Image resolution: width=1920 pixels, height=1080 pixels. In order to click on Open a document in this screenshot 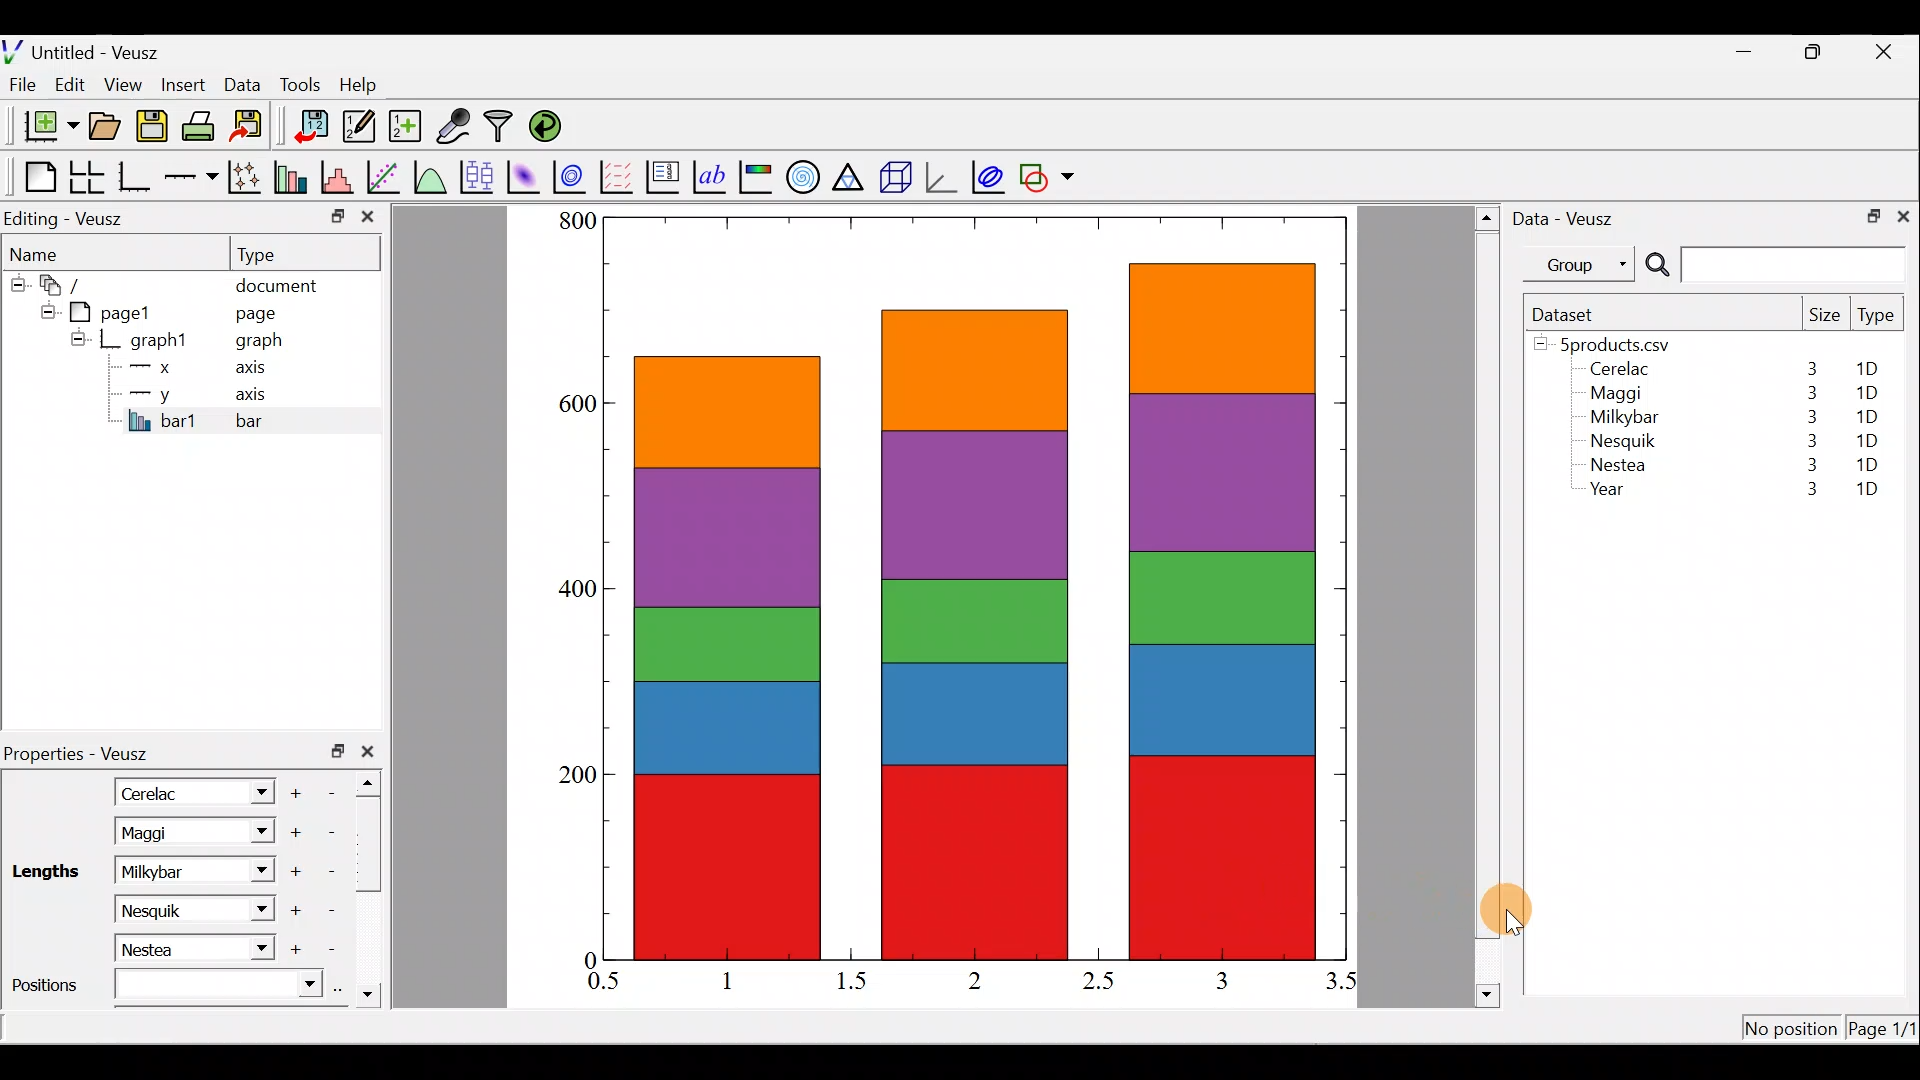, I will do `click(107, 128)`.